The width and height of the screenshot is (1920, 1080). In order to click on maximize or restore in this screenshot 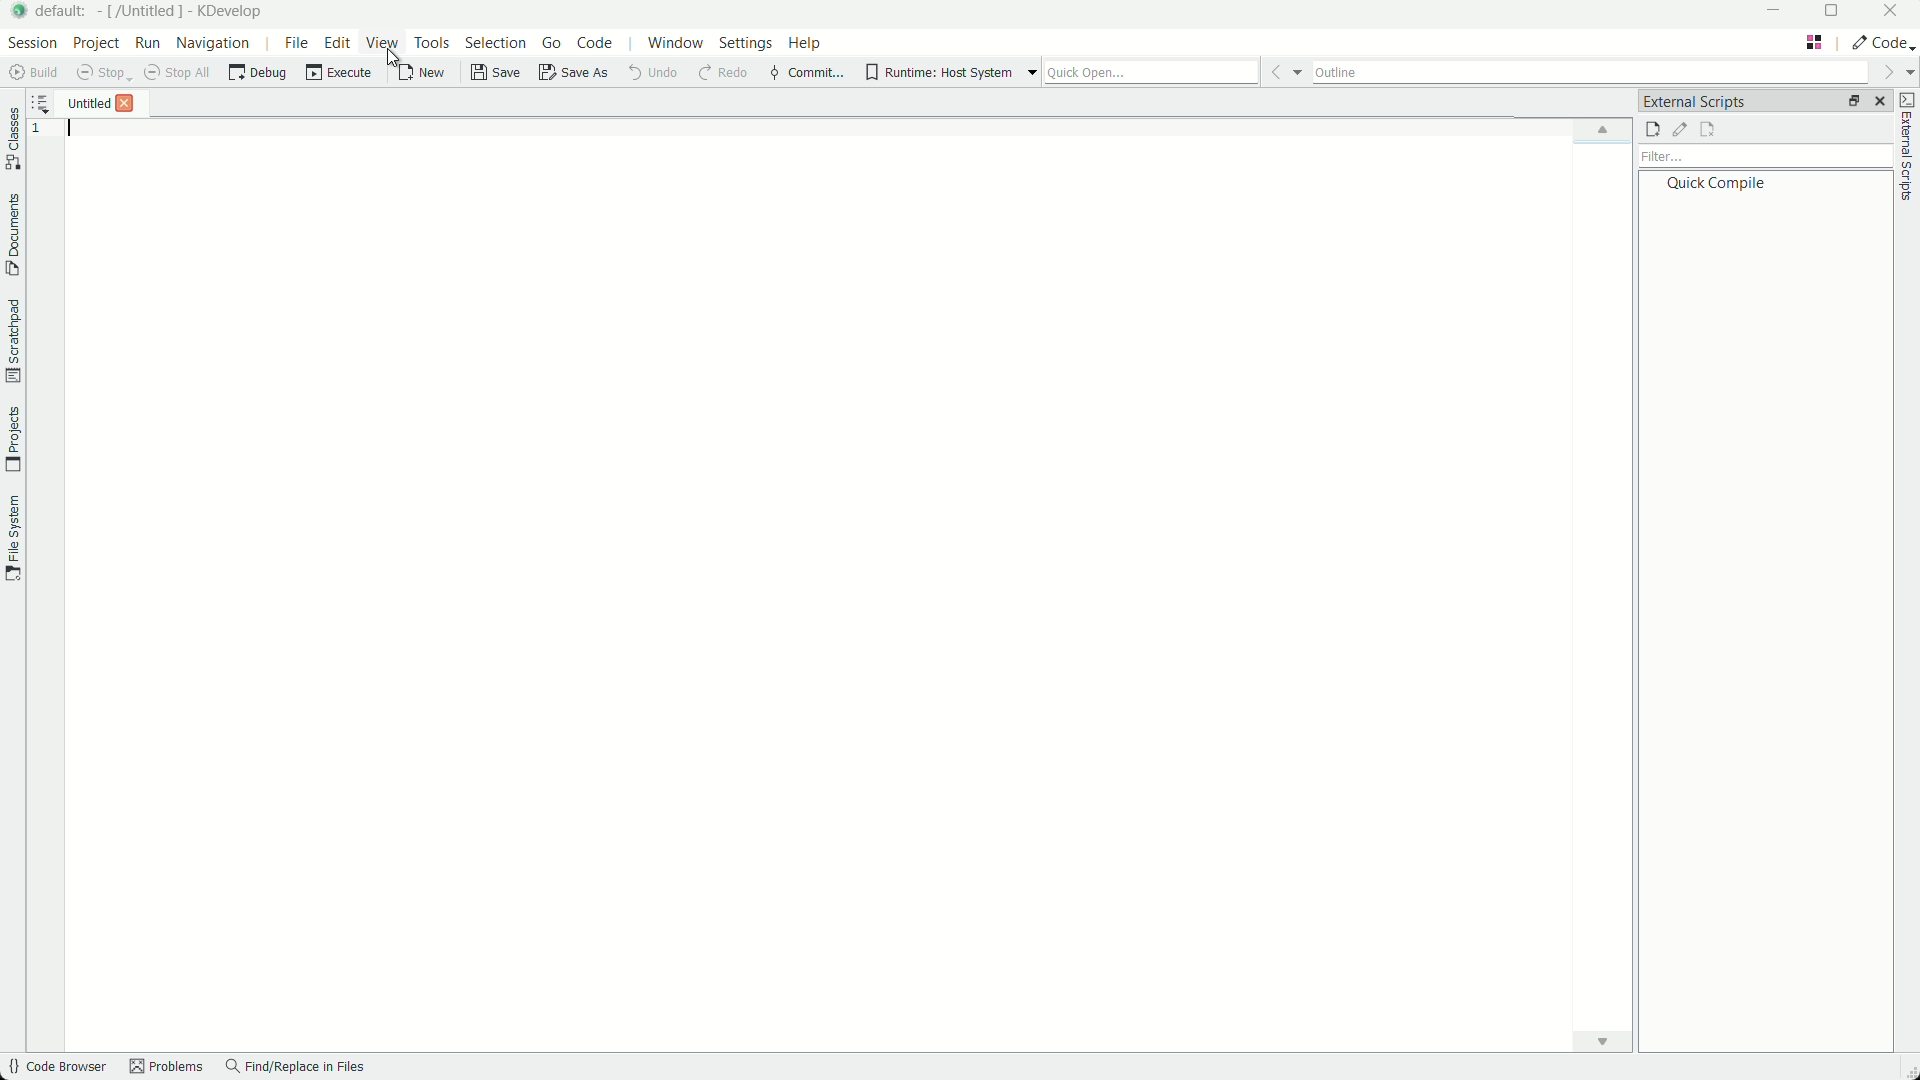, I will do `click(1833, 15)`.